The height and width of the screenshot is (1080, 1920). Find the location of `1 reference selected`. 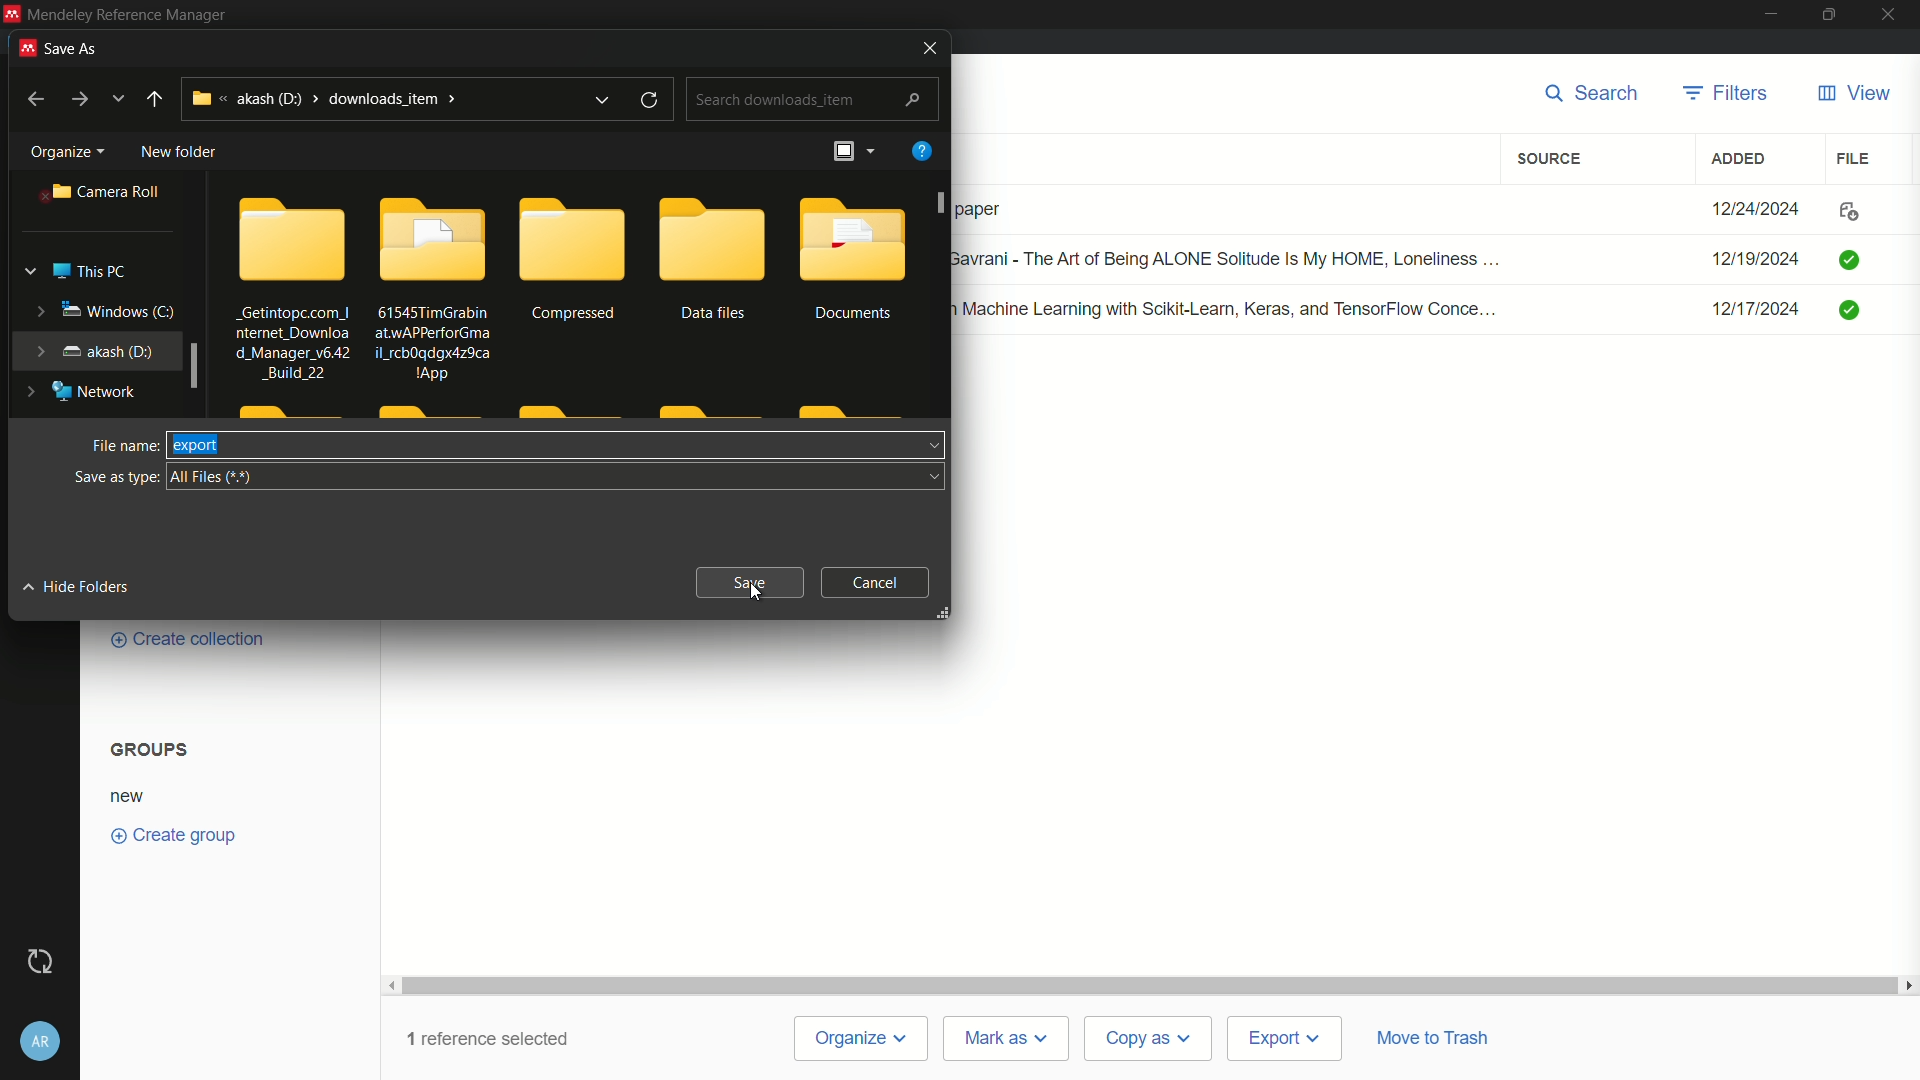

1 reference selected is located at coordinates (494, 1038).